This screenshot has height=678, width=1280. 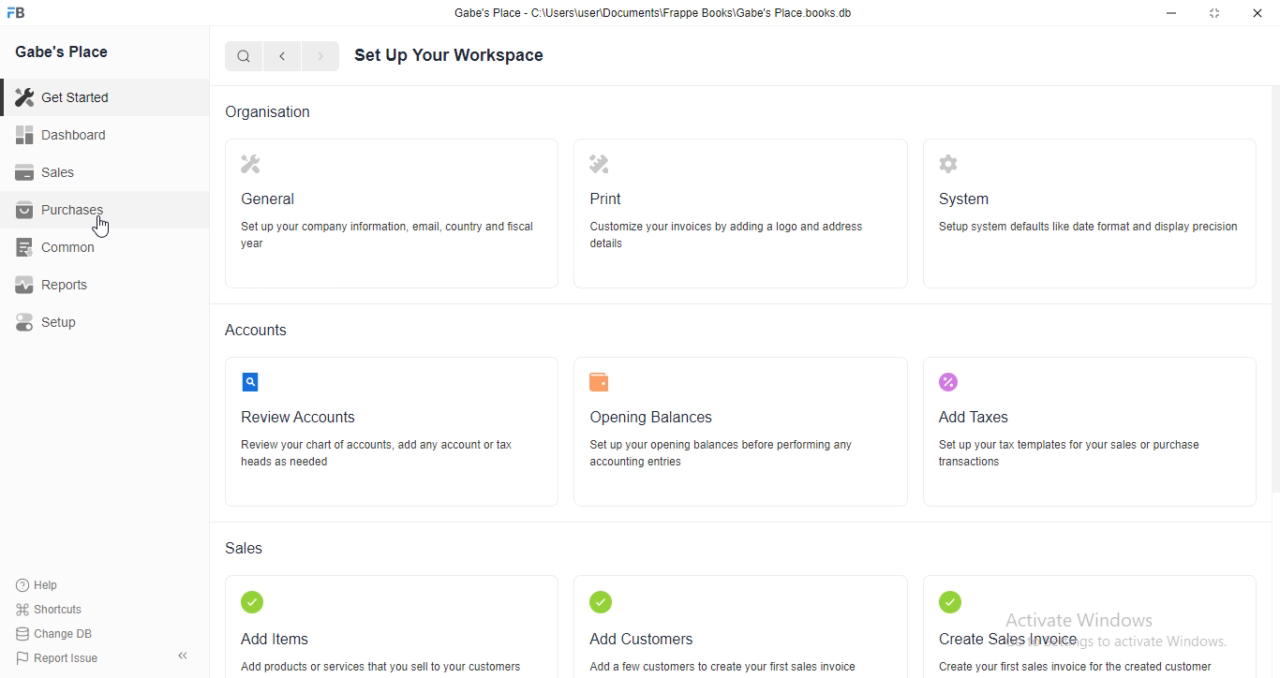 I want to click on ‘Add Customers, so click(x=641, y=635).